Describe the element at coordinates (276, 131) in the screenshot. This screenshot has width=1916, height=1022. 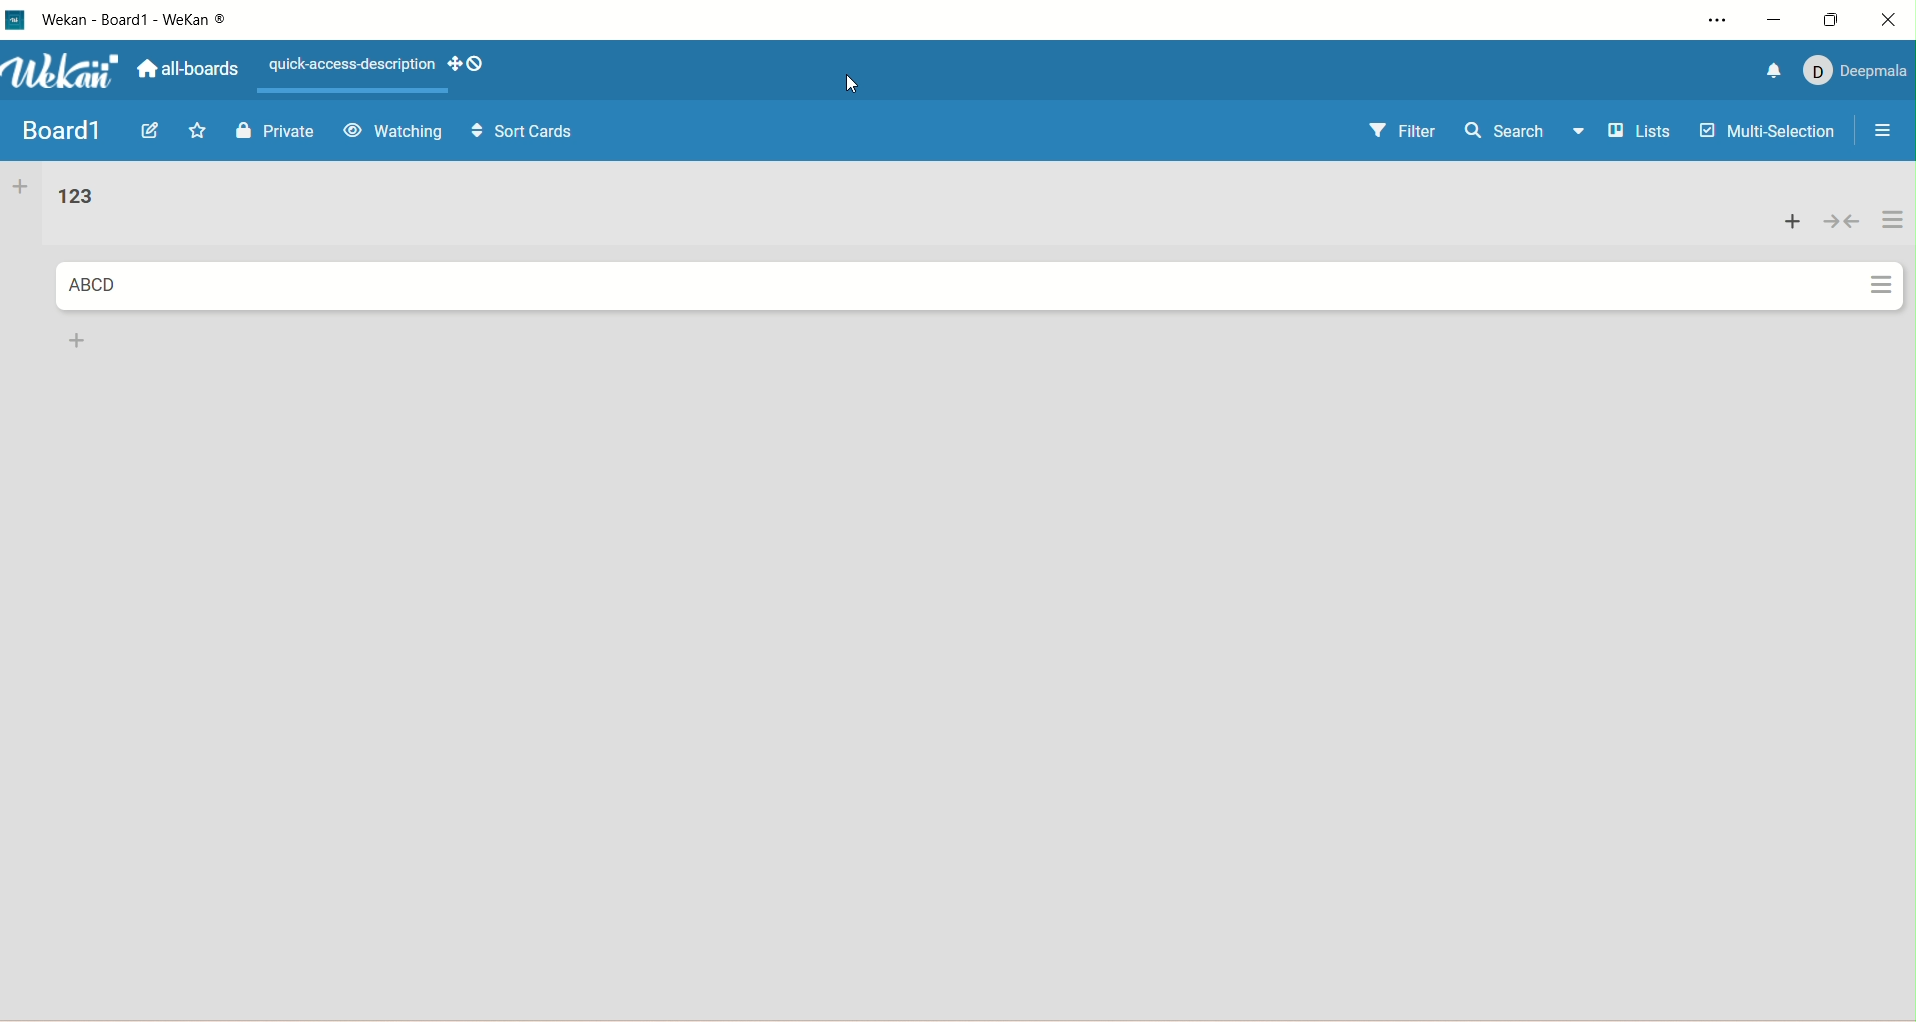
I see `private` at that location.